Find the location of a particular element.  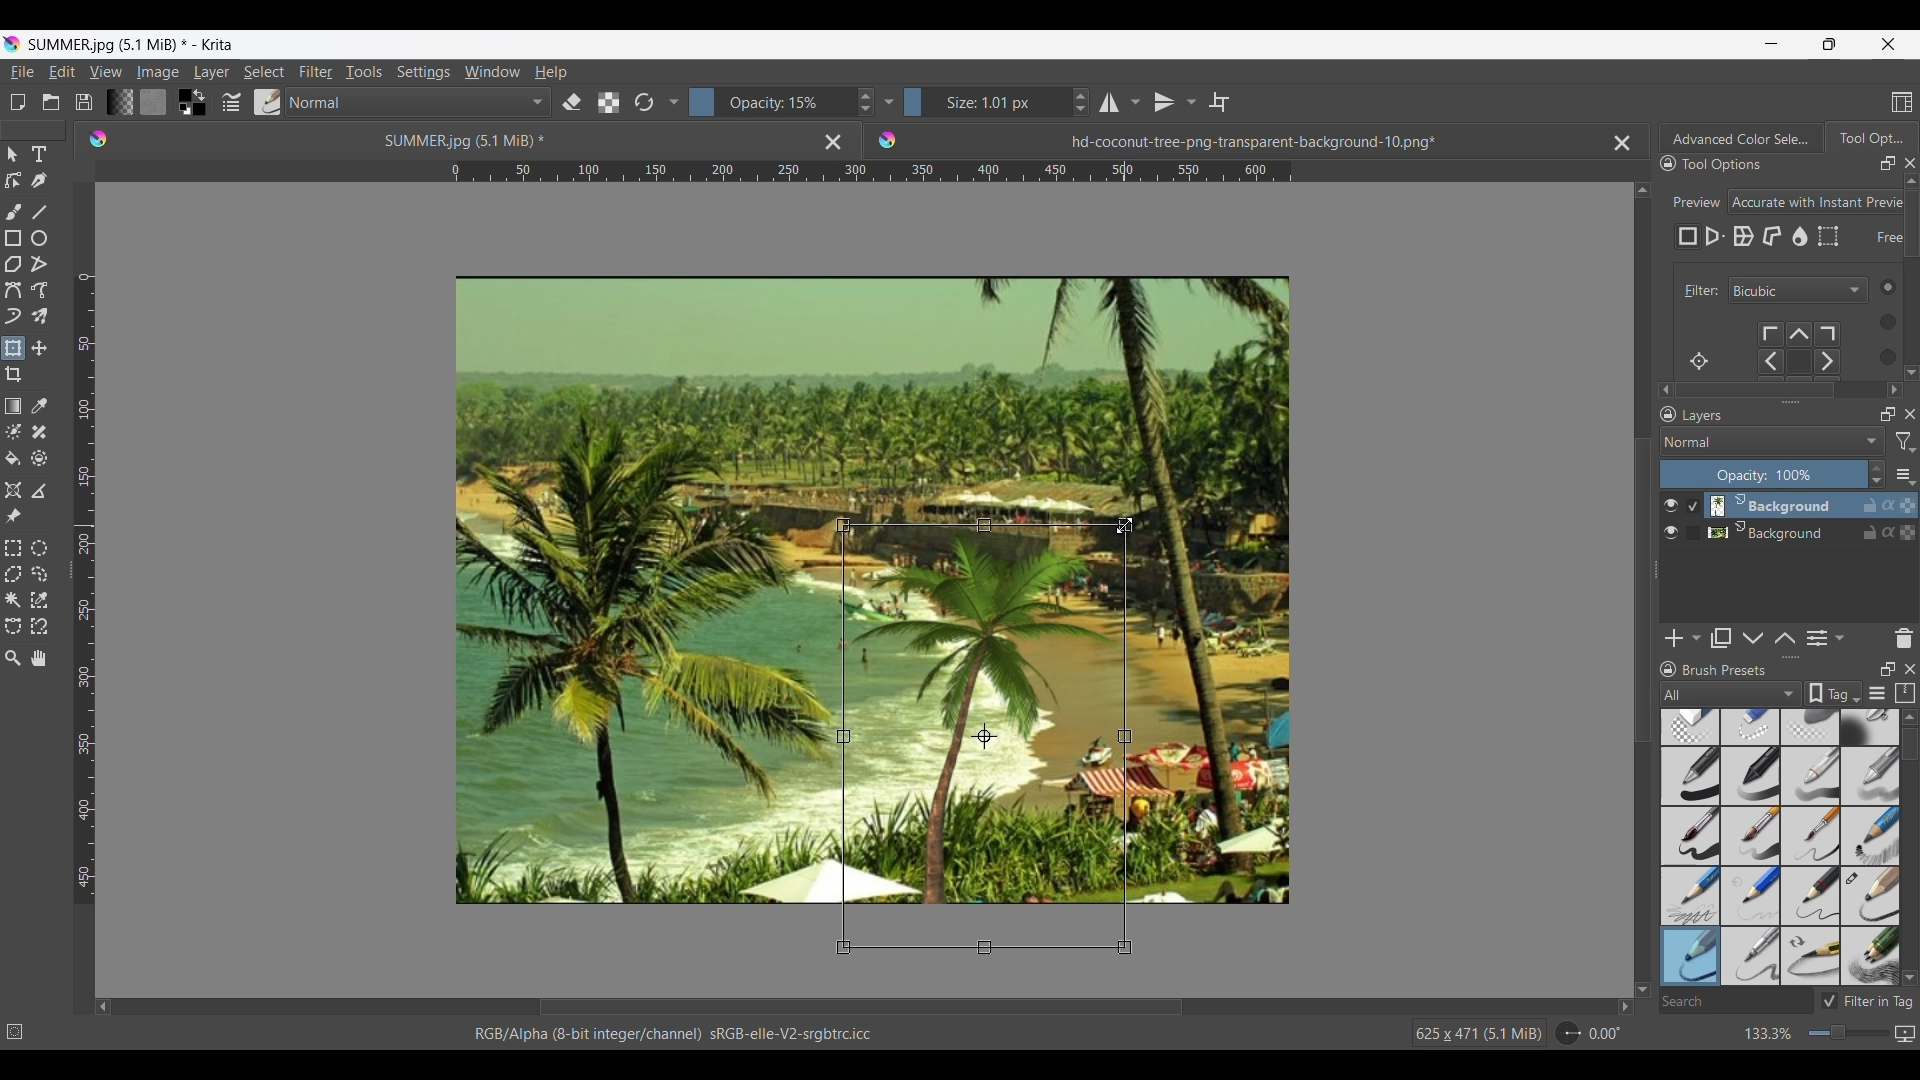

SUMMERjpg(5.1 MiB)* - Lrita is located at coordinates (133, 44).